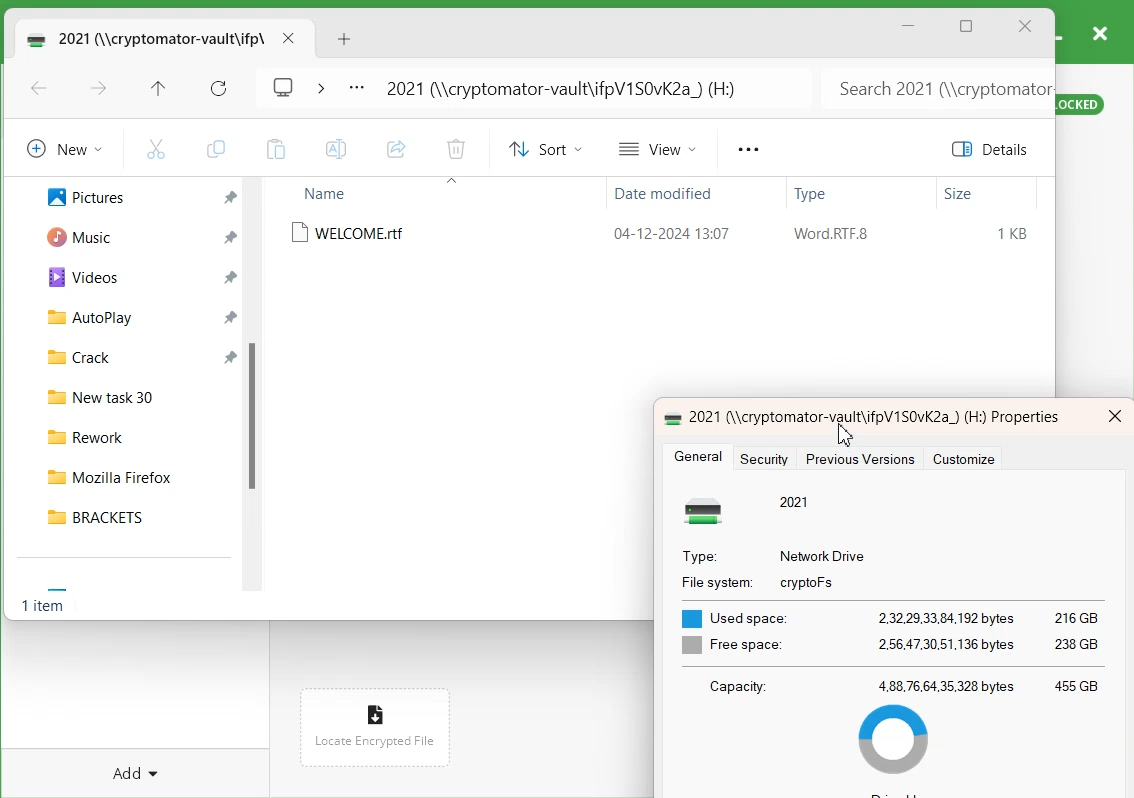 The height and width of the screenshot is (798, 1134). I want to click on Size, so click(959, 194).